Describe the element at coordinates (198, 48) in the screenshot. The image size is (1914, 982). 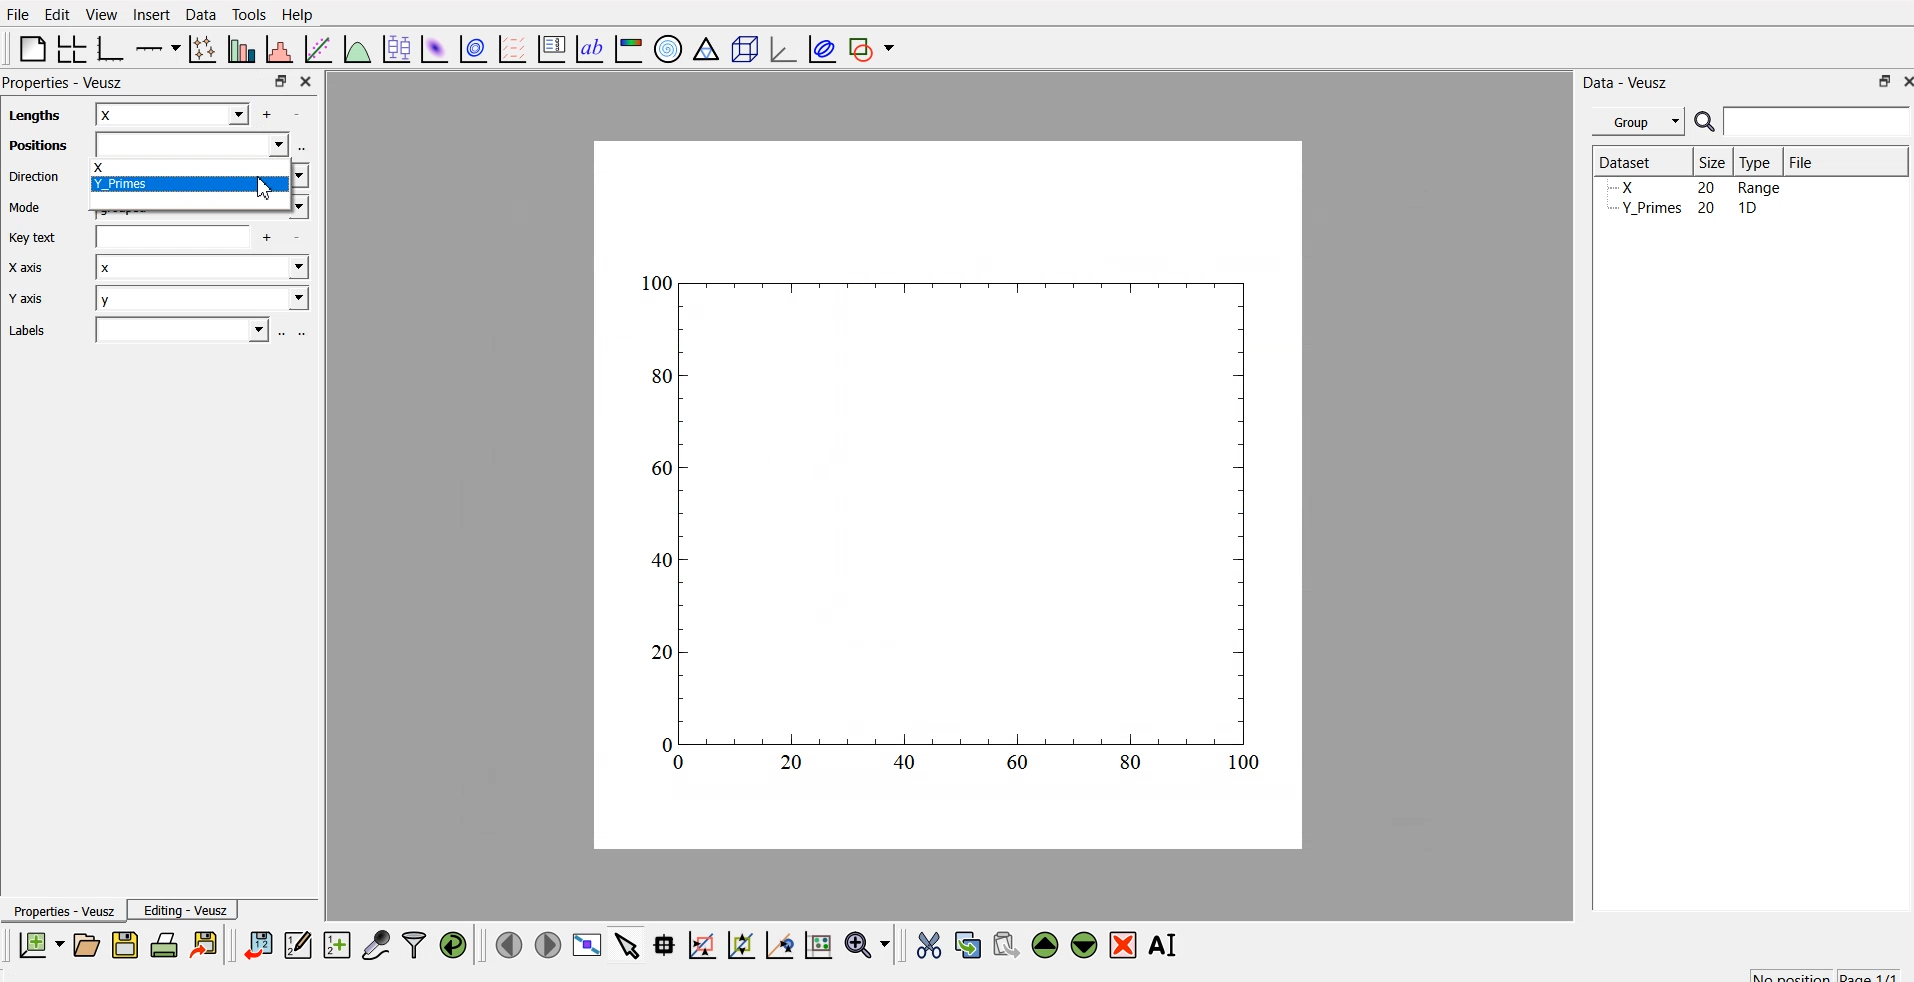
I see `plot points` at that location.